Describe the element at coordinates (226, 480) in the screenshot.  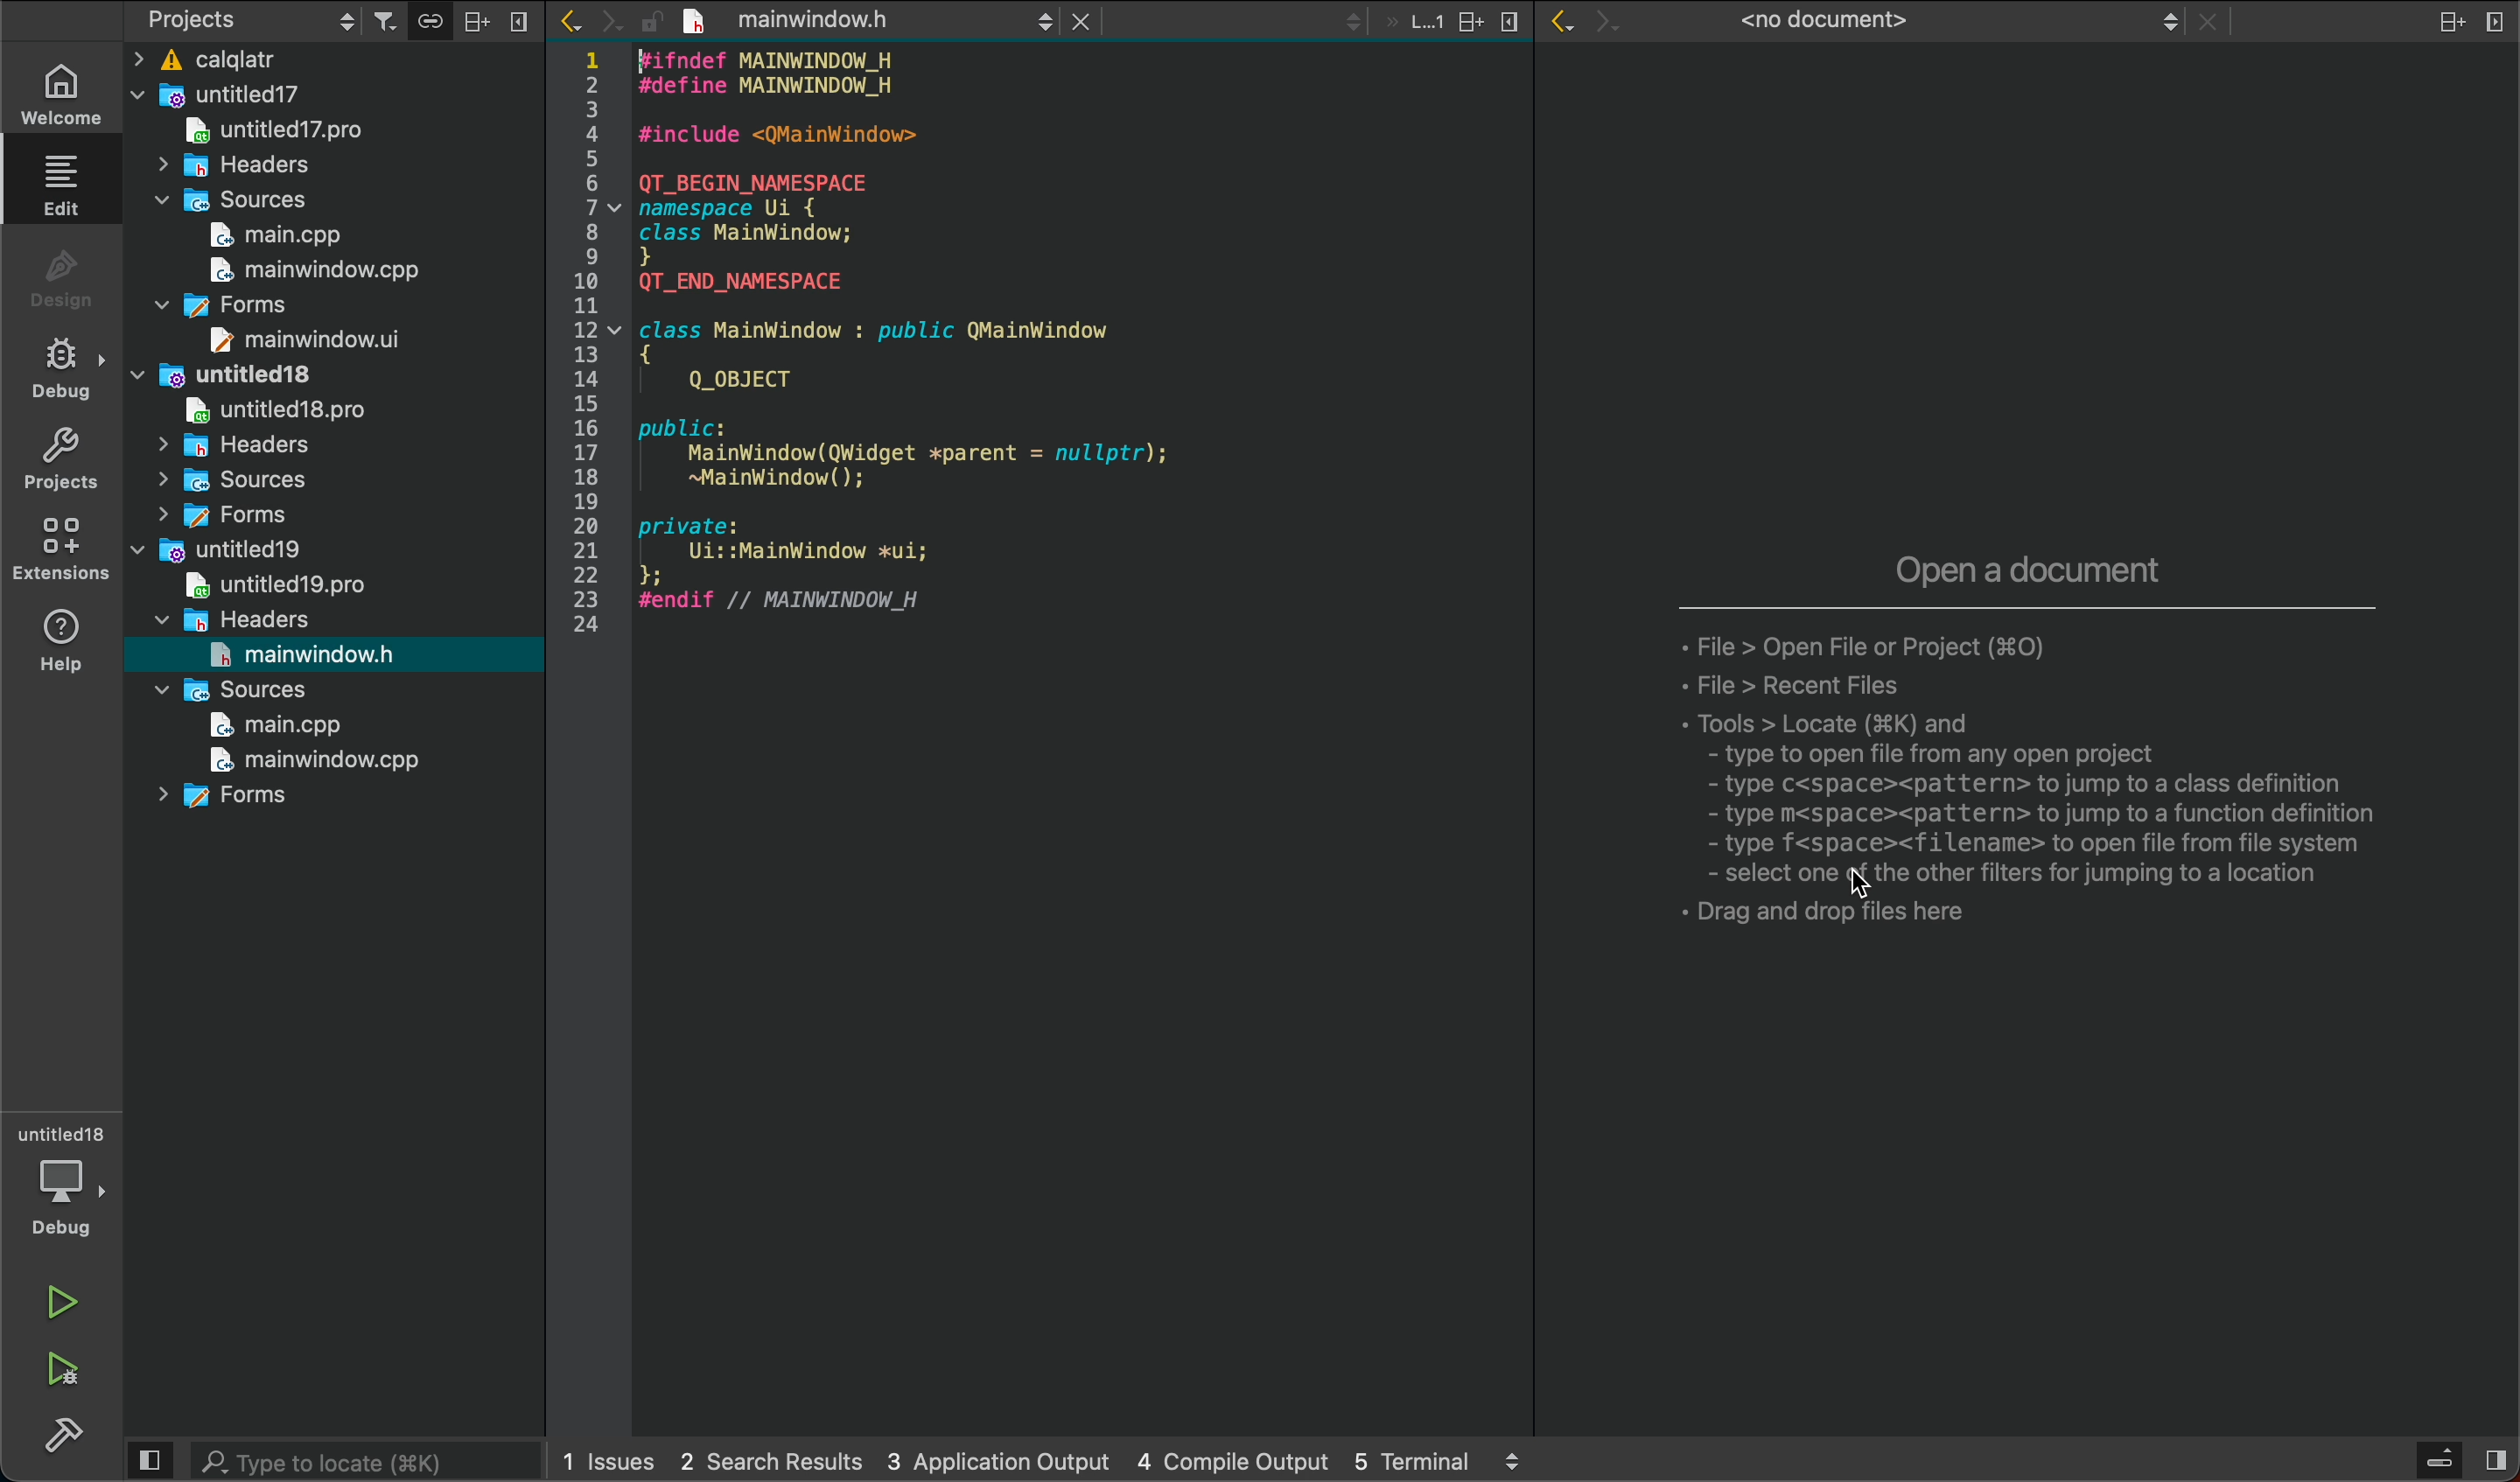
I see `sources` at that location.